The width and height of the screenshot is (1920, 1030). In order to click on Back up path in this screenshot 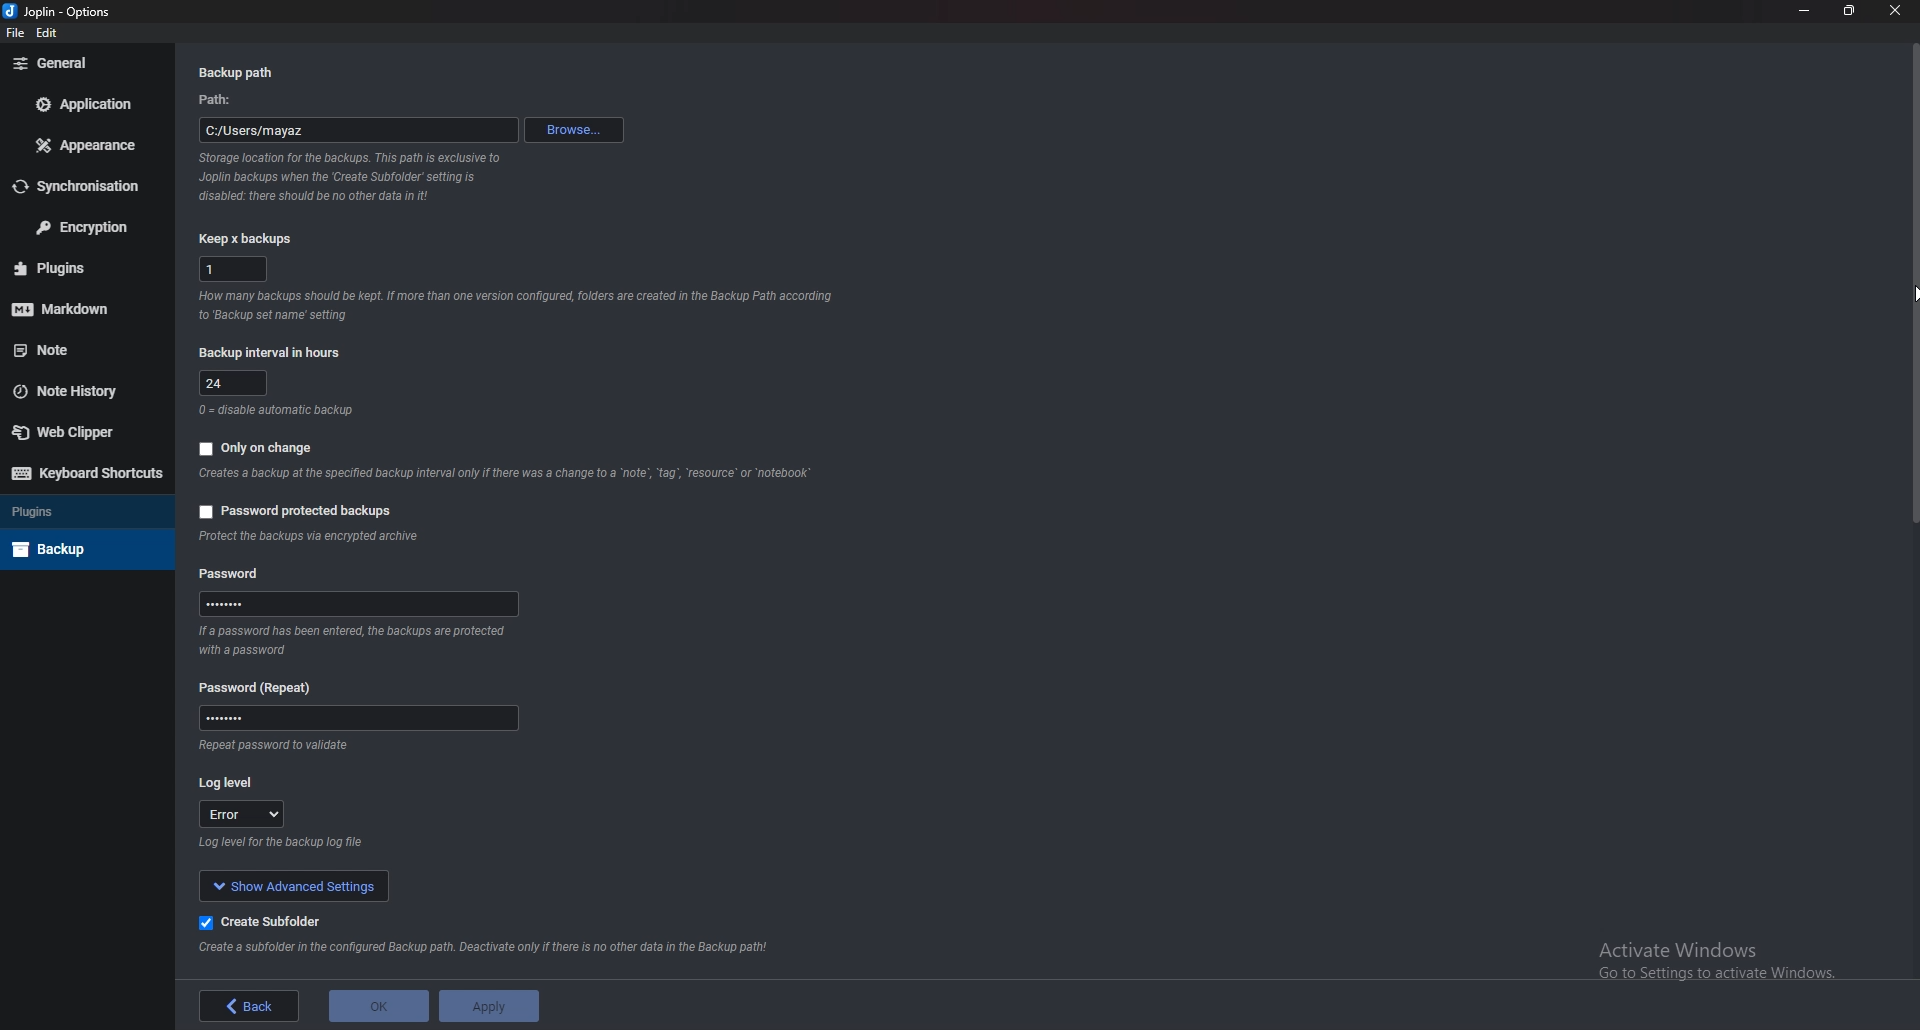, I will do `click(239, 73)`.